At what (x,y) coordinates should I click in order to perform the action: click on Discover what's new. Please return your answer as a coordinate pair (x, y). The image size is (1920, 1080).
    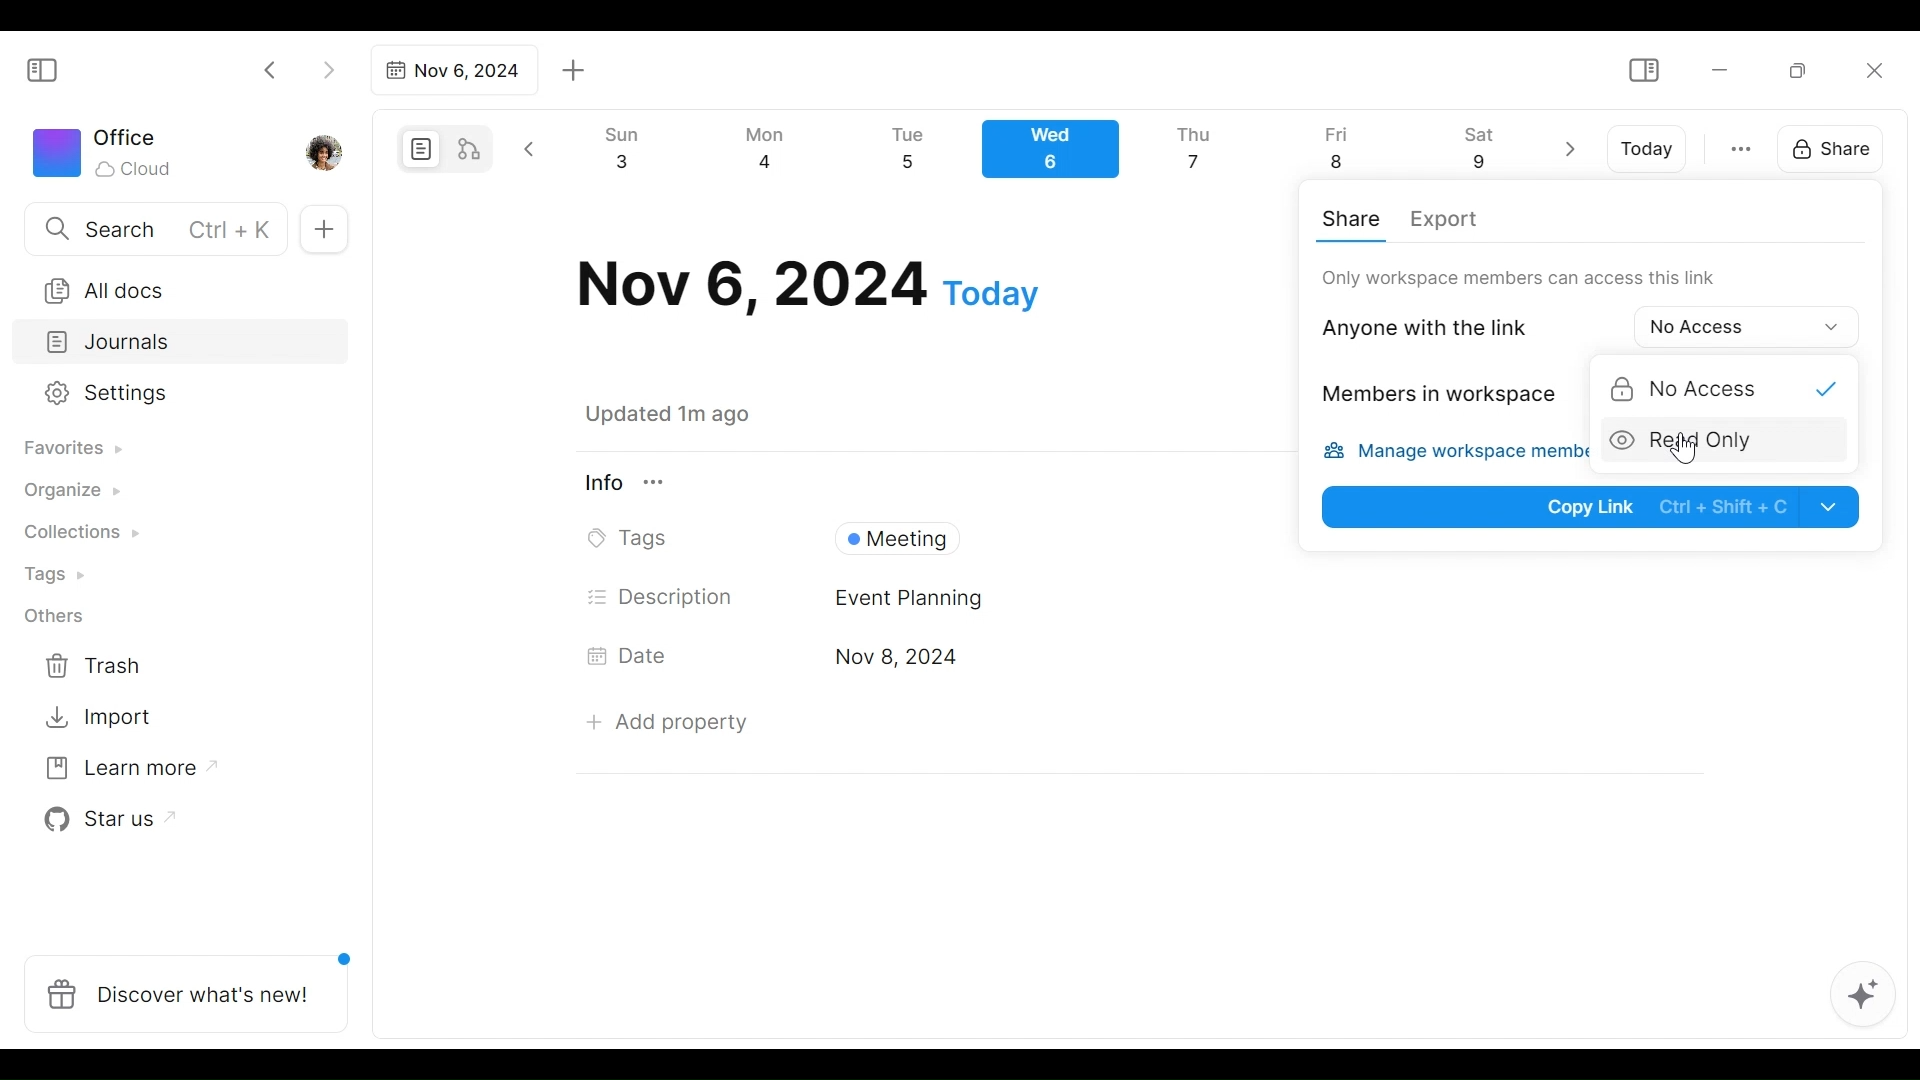
    Looking at the image, I should click on (194, 983).